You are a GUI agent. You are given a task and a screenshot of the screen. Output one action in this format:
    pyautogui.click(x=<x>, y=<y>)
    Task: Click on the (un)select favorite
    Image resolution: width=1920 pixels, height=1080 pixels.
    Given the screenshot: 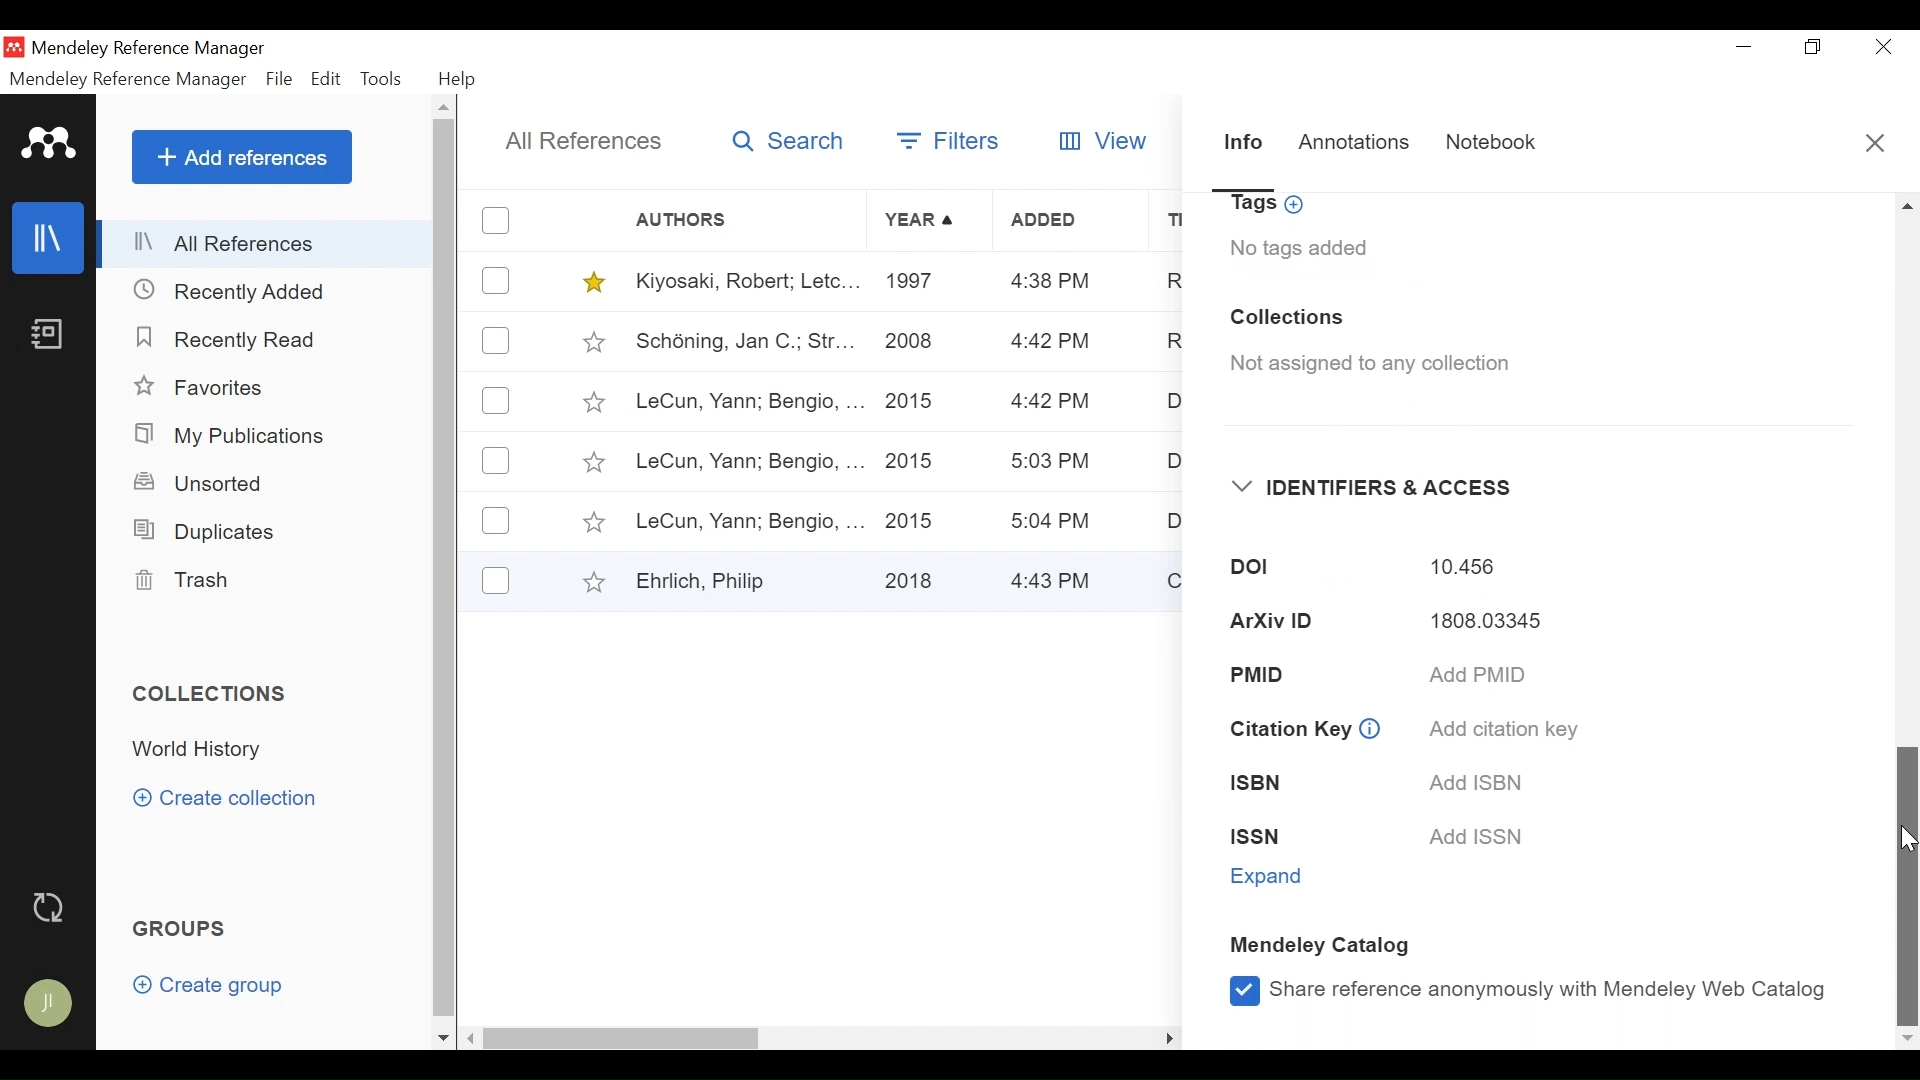 What is the action you would take?
    pyautogui.click(x=592, y=402)
    